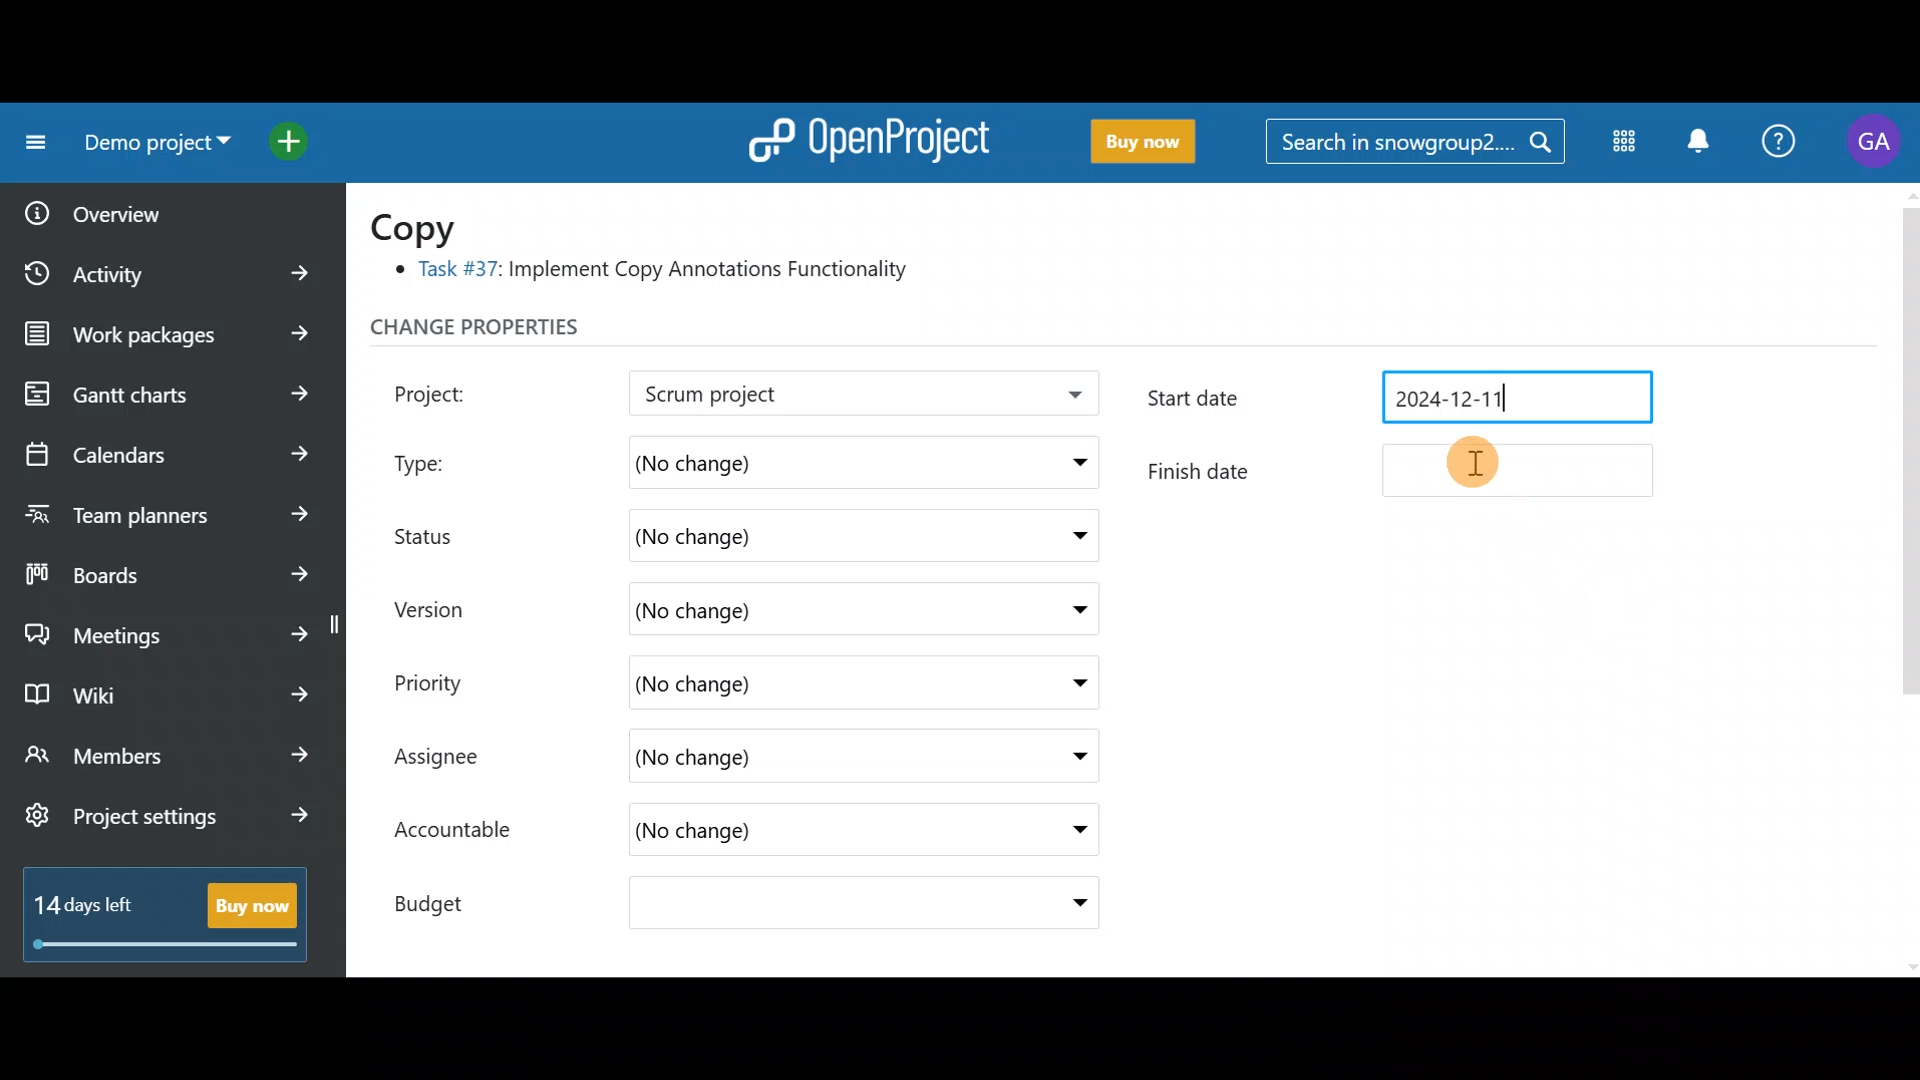  I want to click on (No change), so click(793, 606).